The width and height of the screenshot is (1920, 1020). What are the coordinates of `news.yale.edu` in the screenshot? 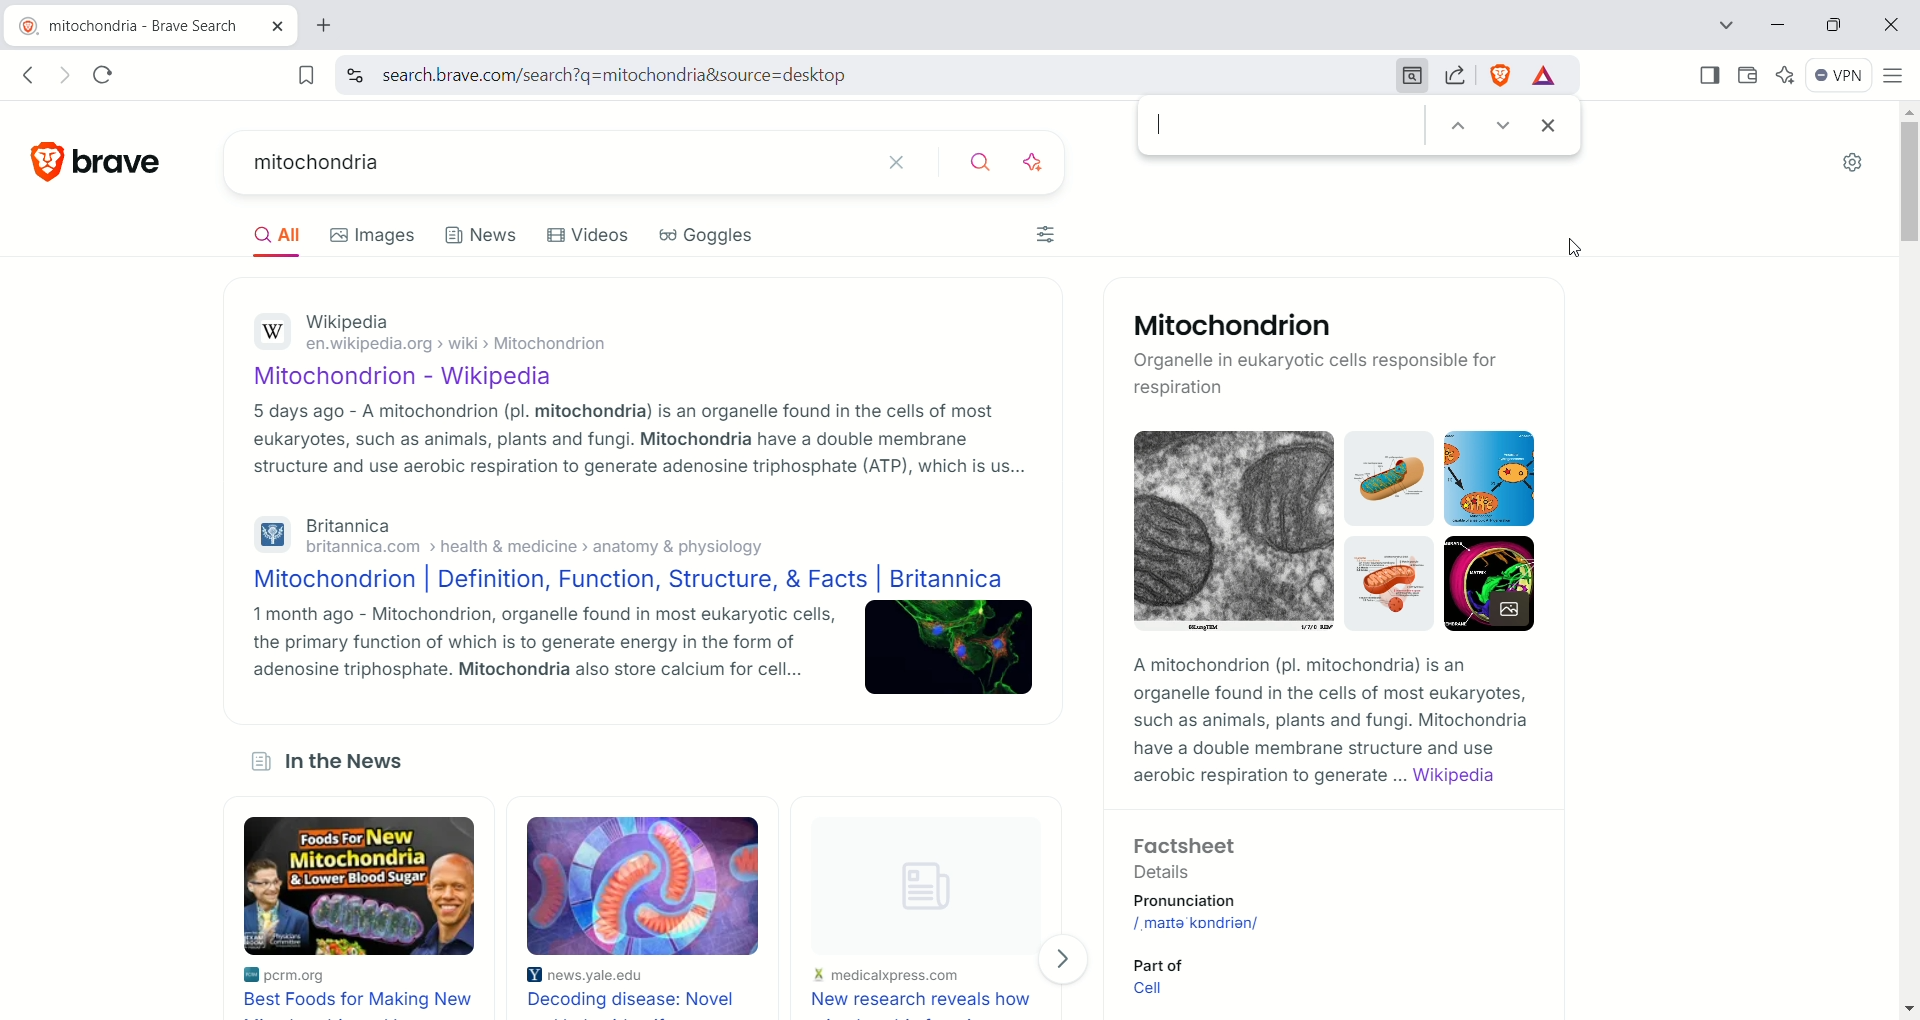 It's located at (592, 977).